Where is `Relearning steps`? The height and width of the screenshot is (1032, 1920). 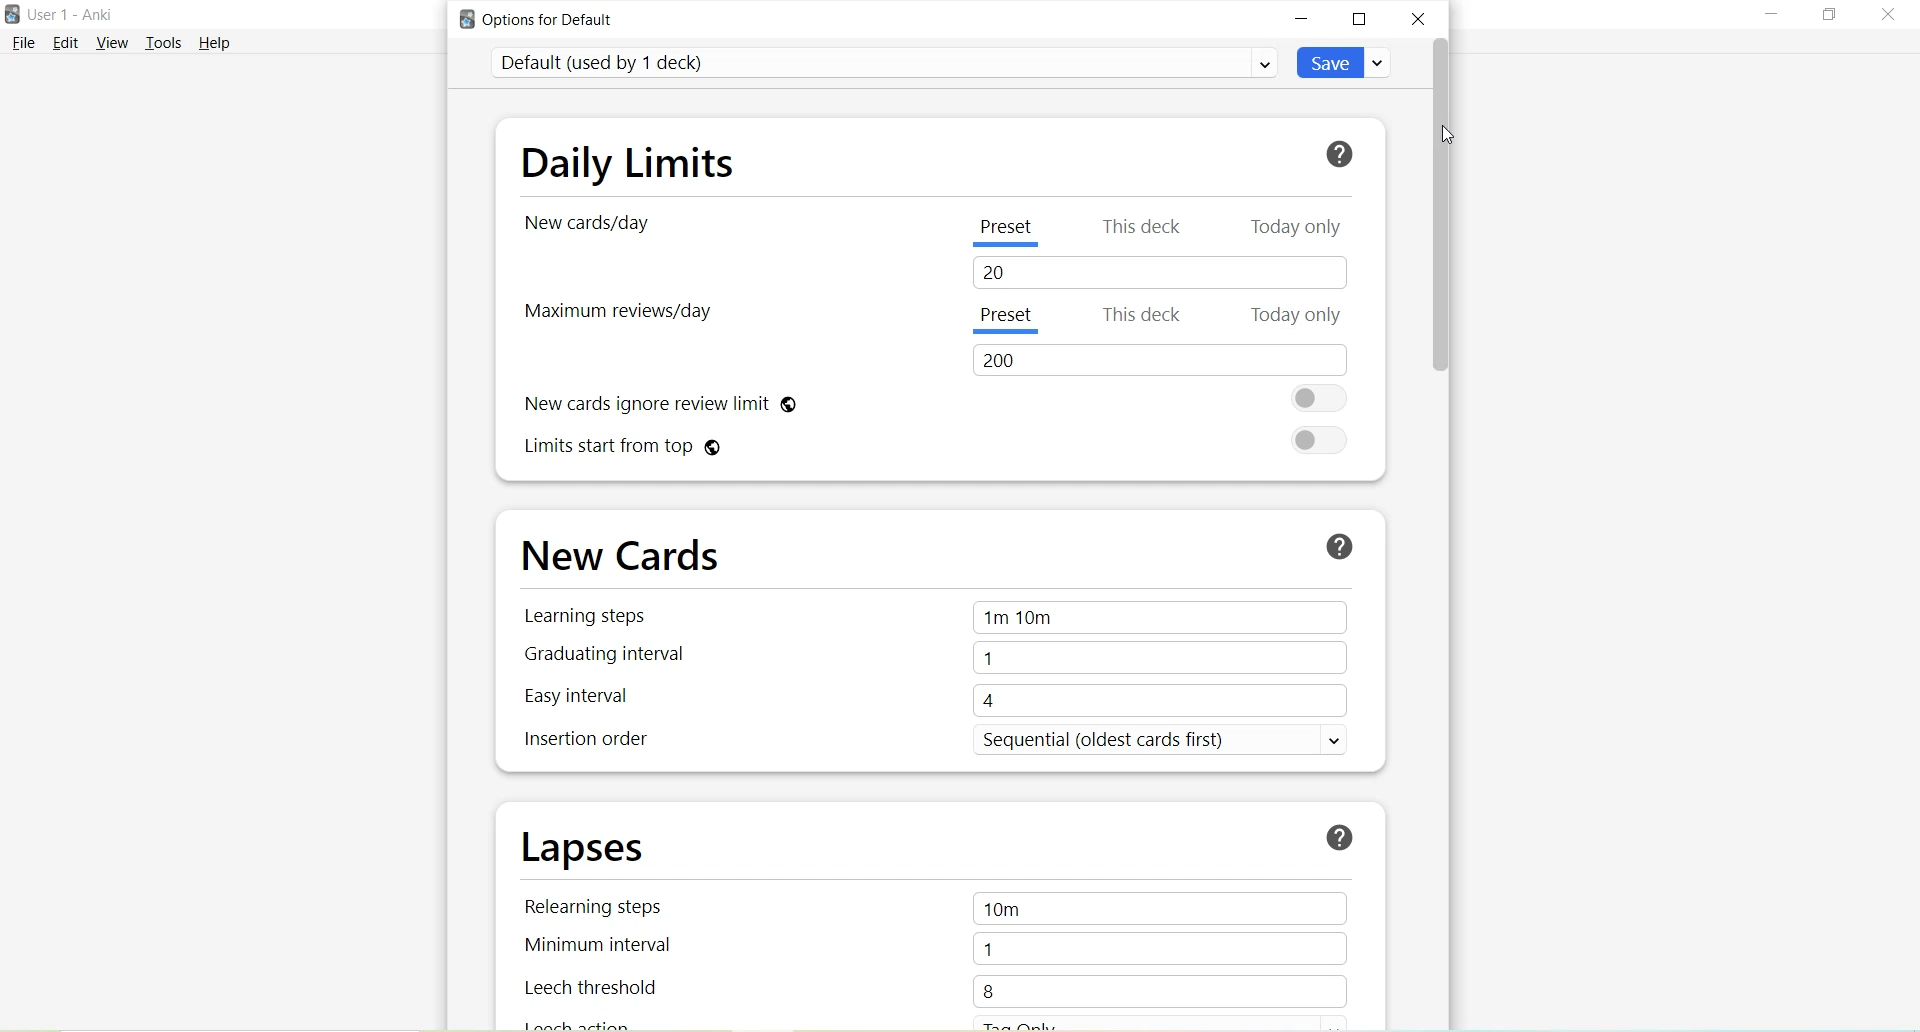 Relearning steps is located at coordinates (601, 908).